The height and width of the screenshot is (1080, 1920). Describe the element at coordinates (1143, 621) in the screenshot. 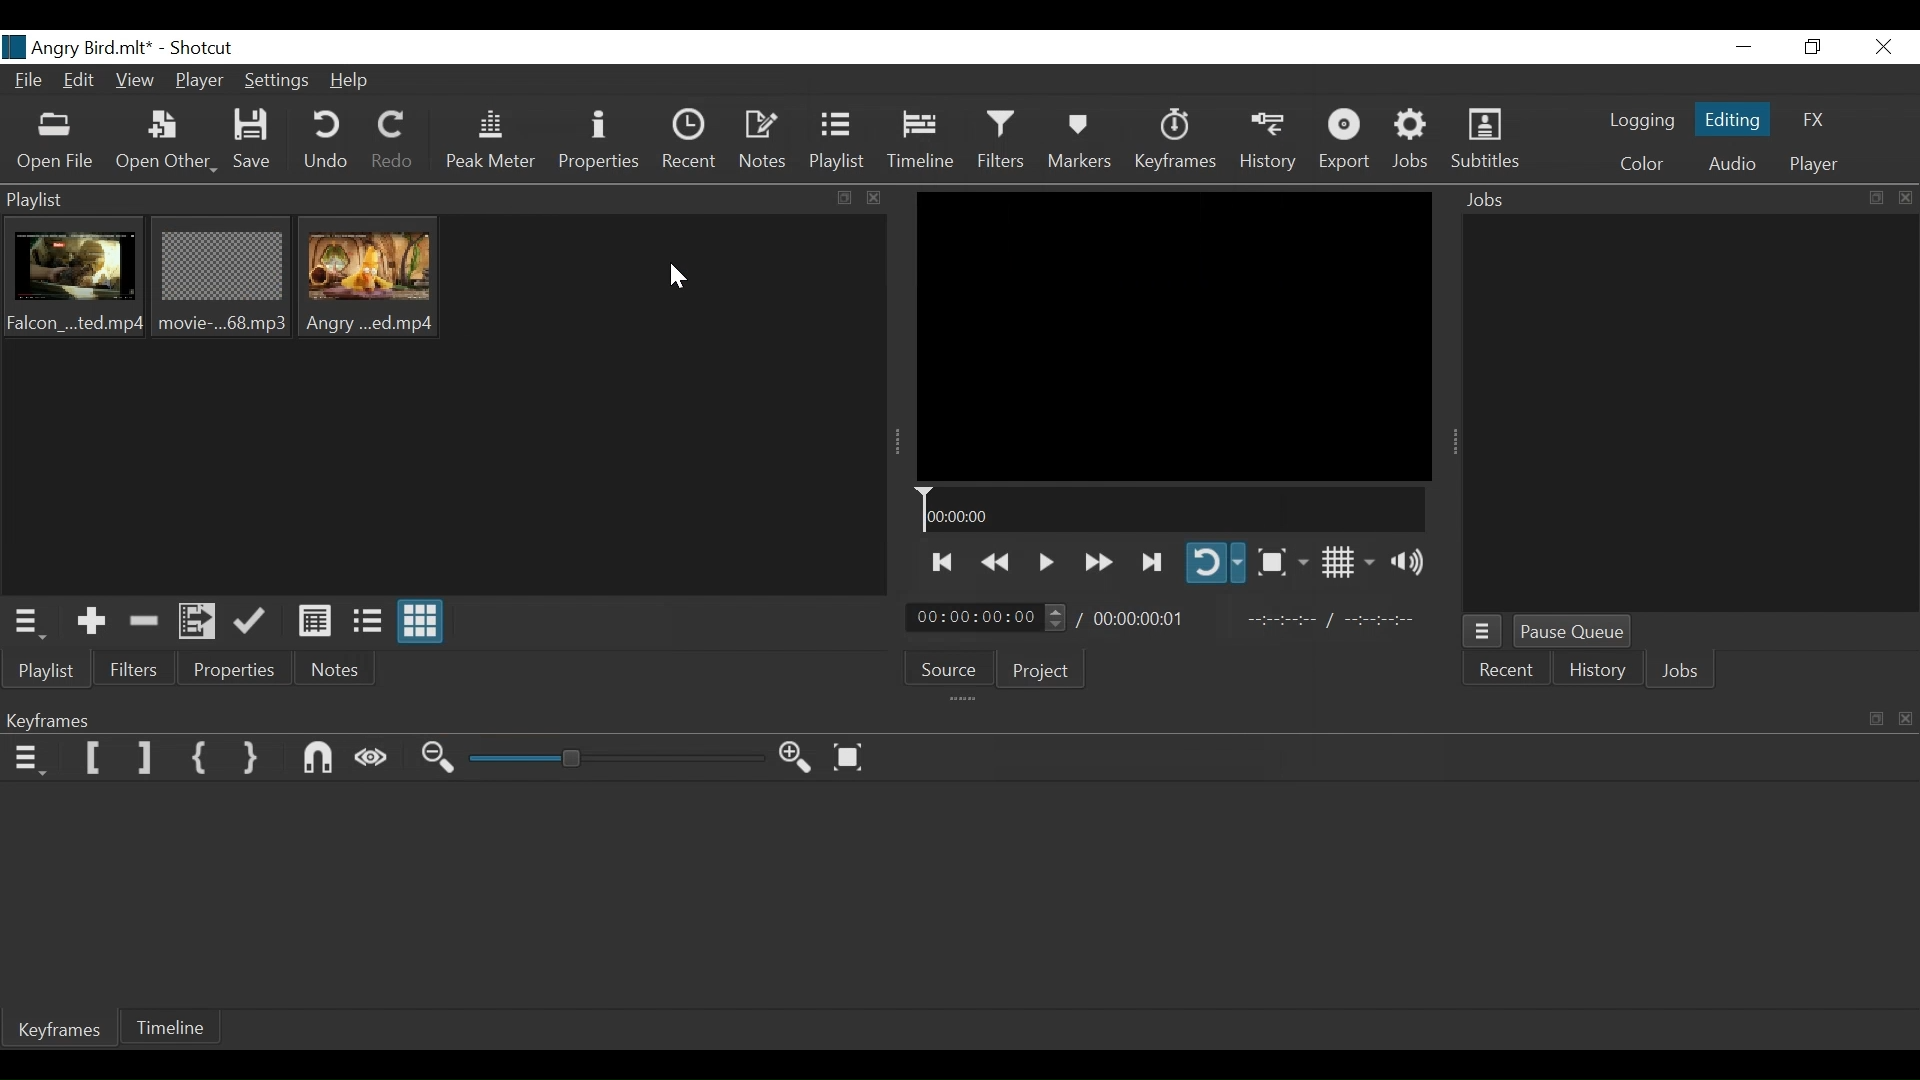

I see `Total Duration` at that location.